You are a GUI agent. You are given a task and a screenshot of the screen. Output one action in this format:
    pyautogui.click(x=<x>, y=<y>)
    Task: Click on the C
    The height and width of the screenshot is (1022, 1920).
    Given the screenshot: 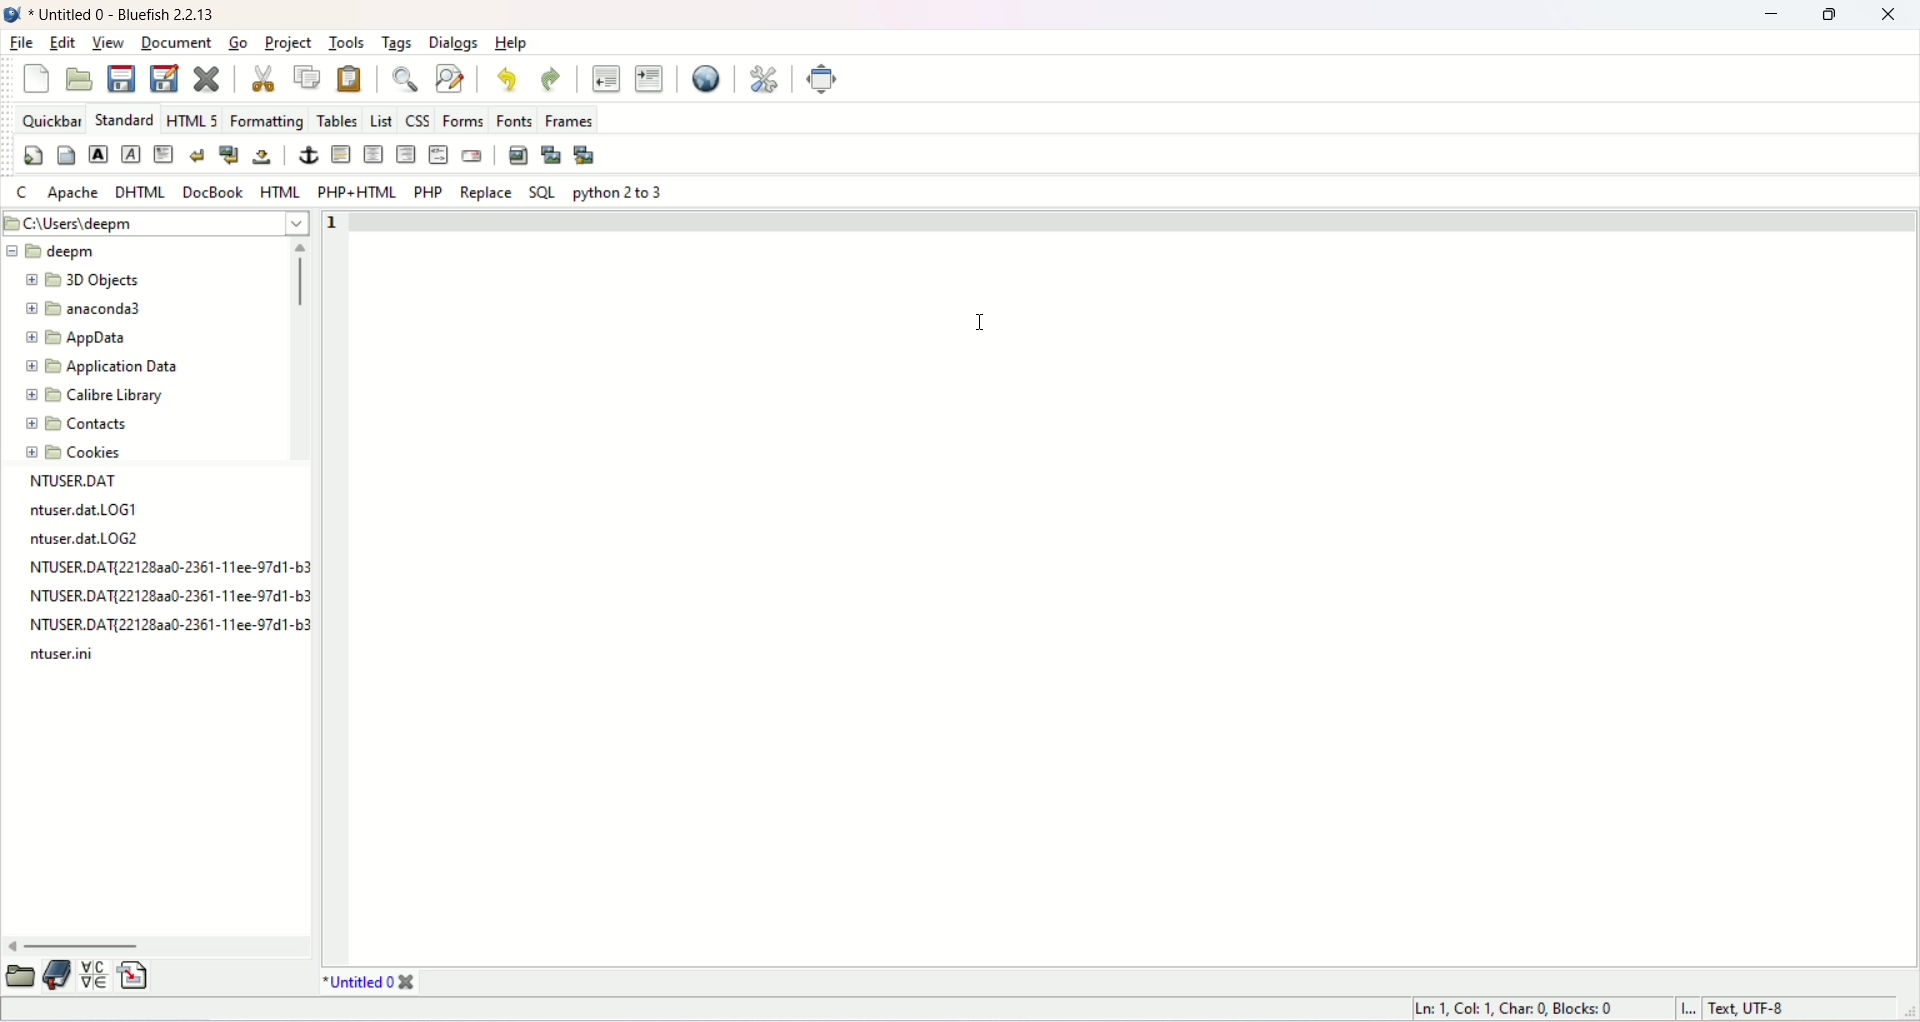 What is the action you would take?
    pyautogui.click(x=19, y=192)
    